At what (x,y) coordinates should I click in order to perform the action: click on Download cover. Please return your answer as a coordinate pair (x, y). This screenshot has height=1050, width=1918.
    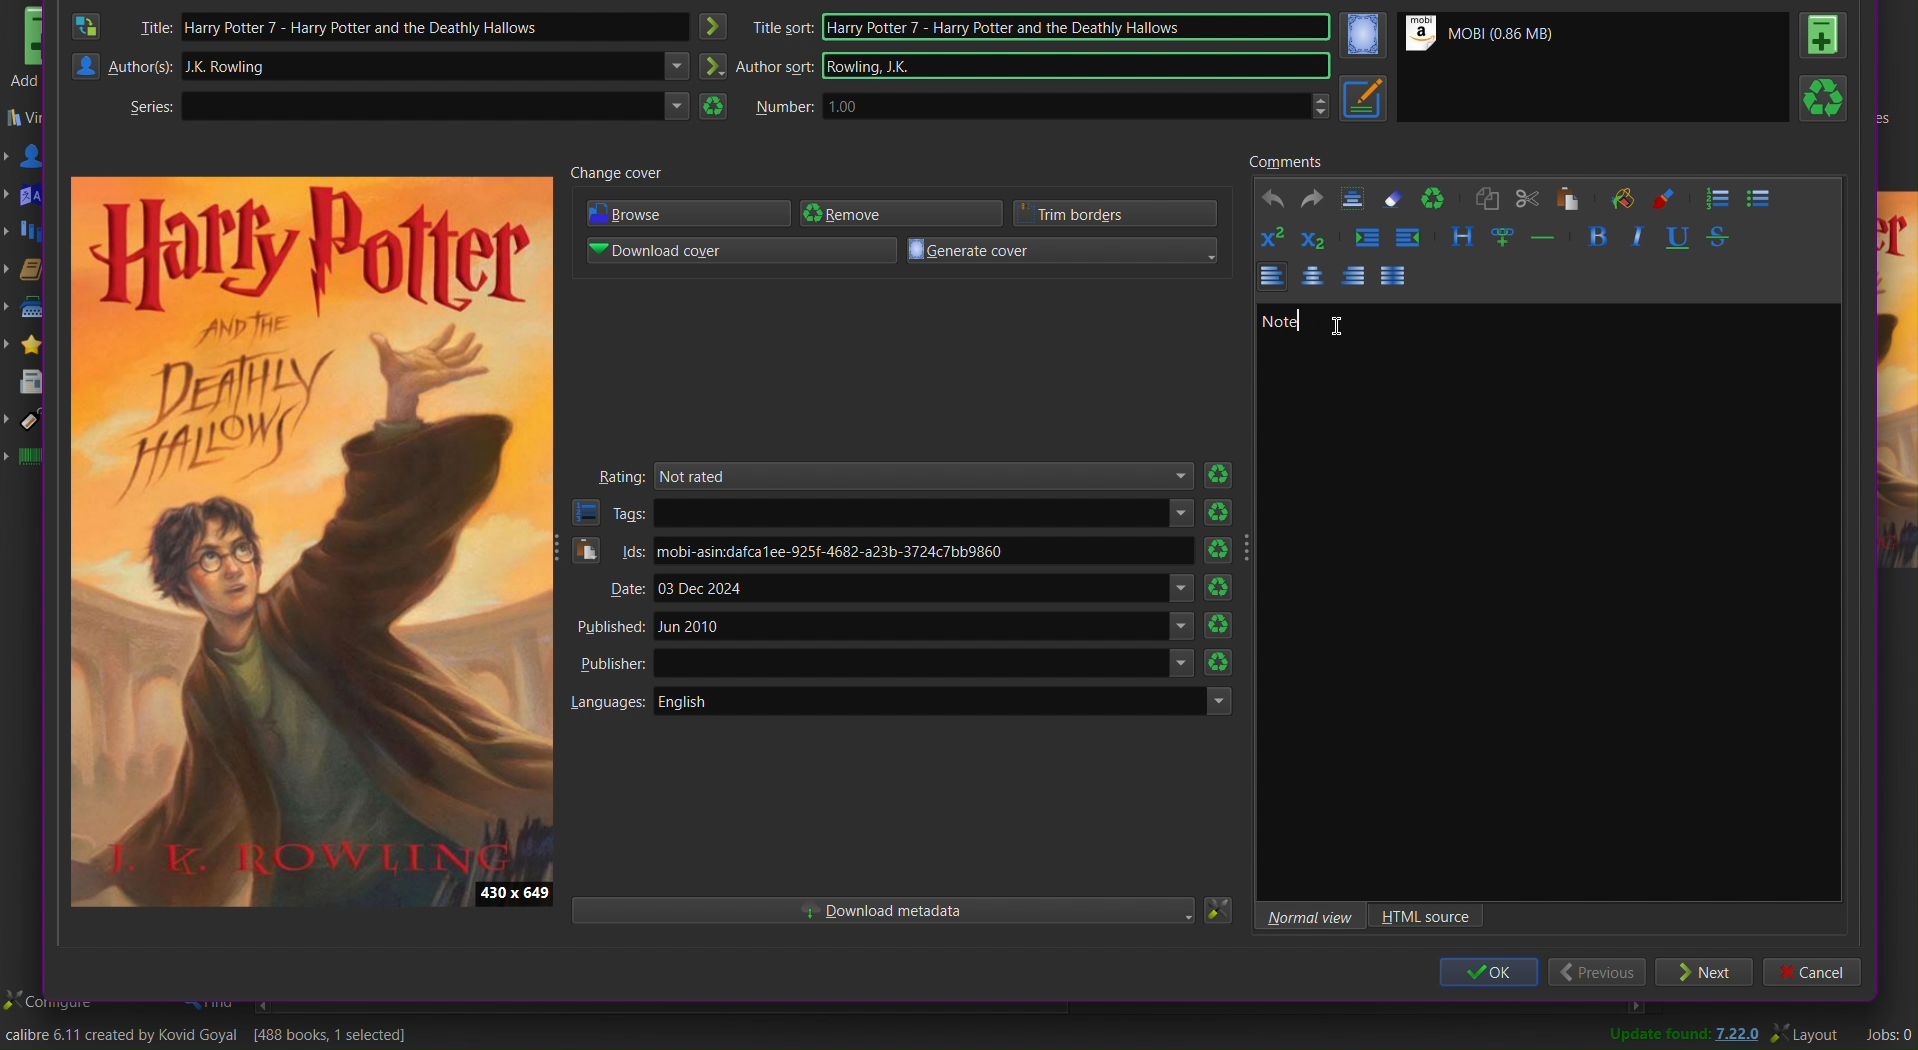
    Looking at the image, I should click on (744, 250).